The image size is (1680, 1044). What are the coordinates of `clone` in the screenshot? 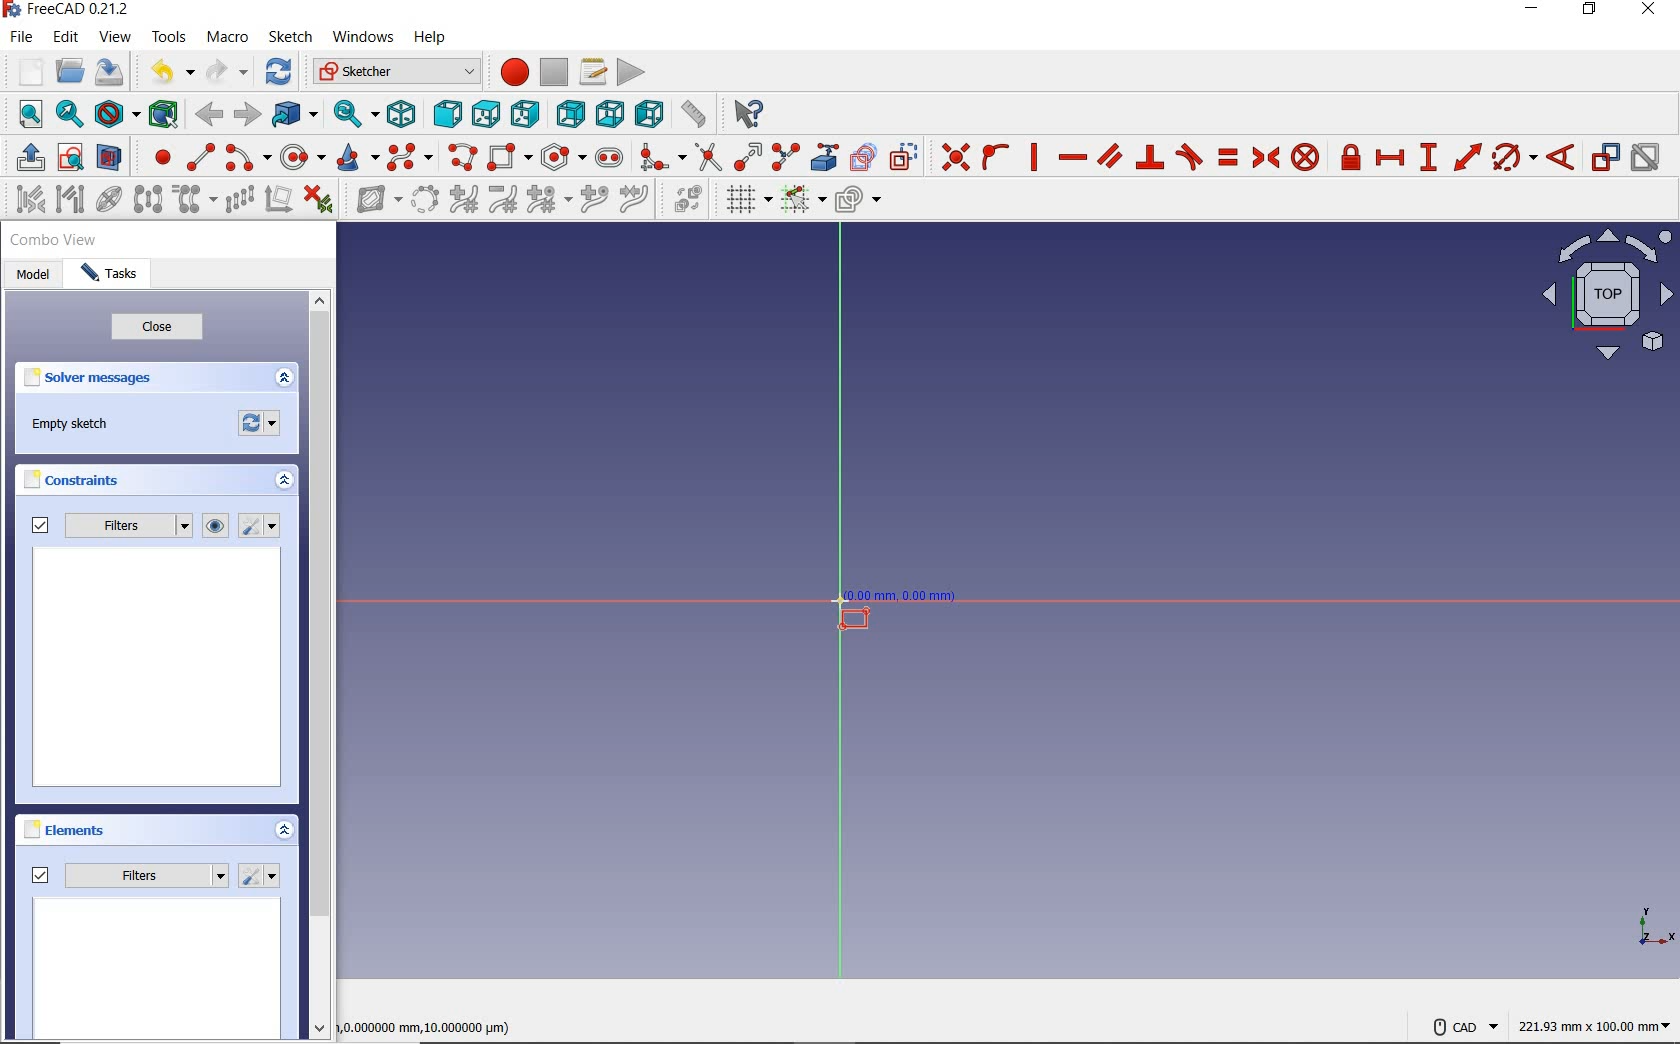 It's located at (196, 201).